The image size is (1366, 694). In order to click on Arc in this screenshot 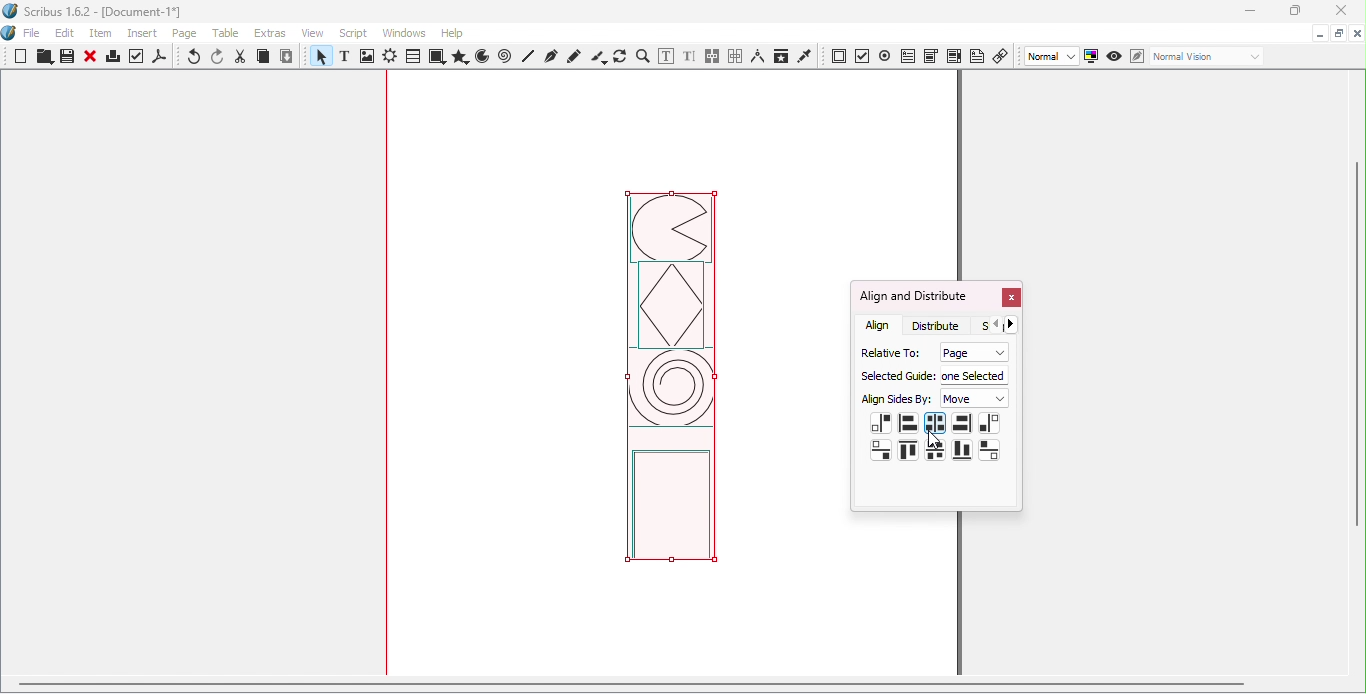, I will do `click(482, 58)`.